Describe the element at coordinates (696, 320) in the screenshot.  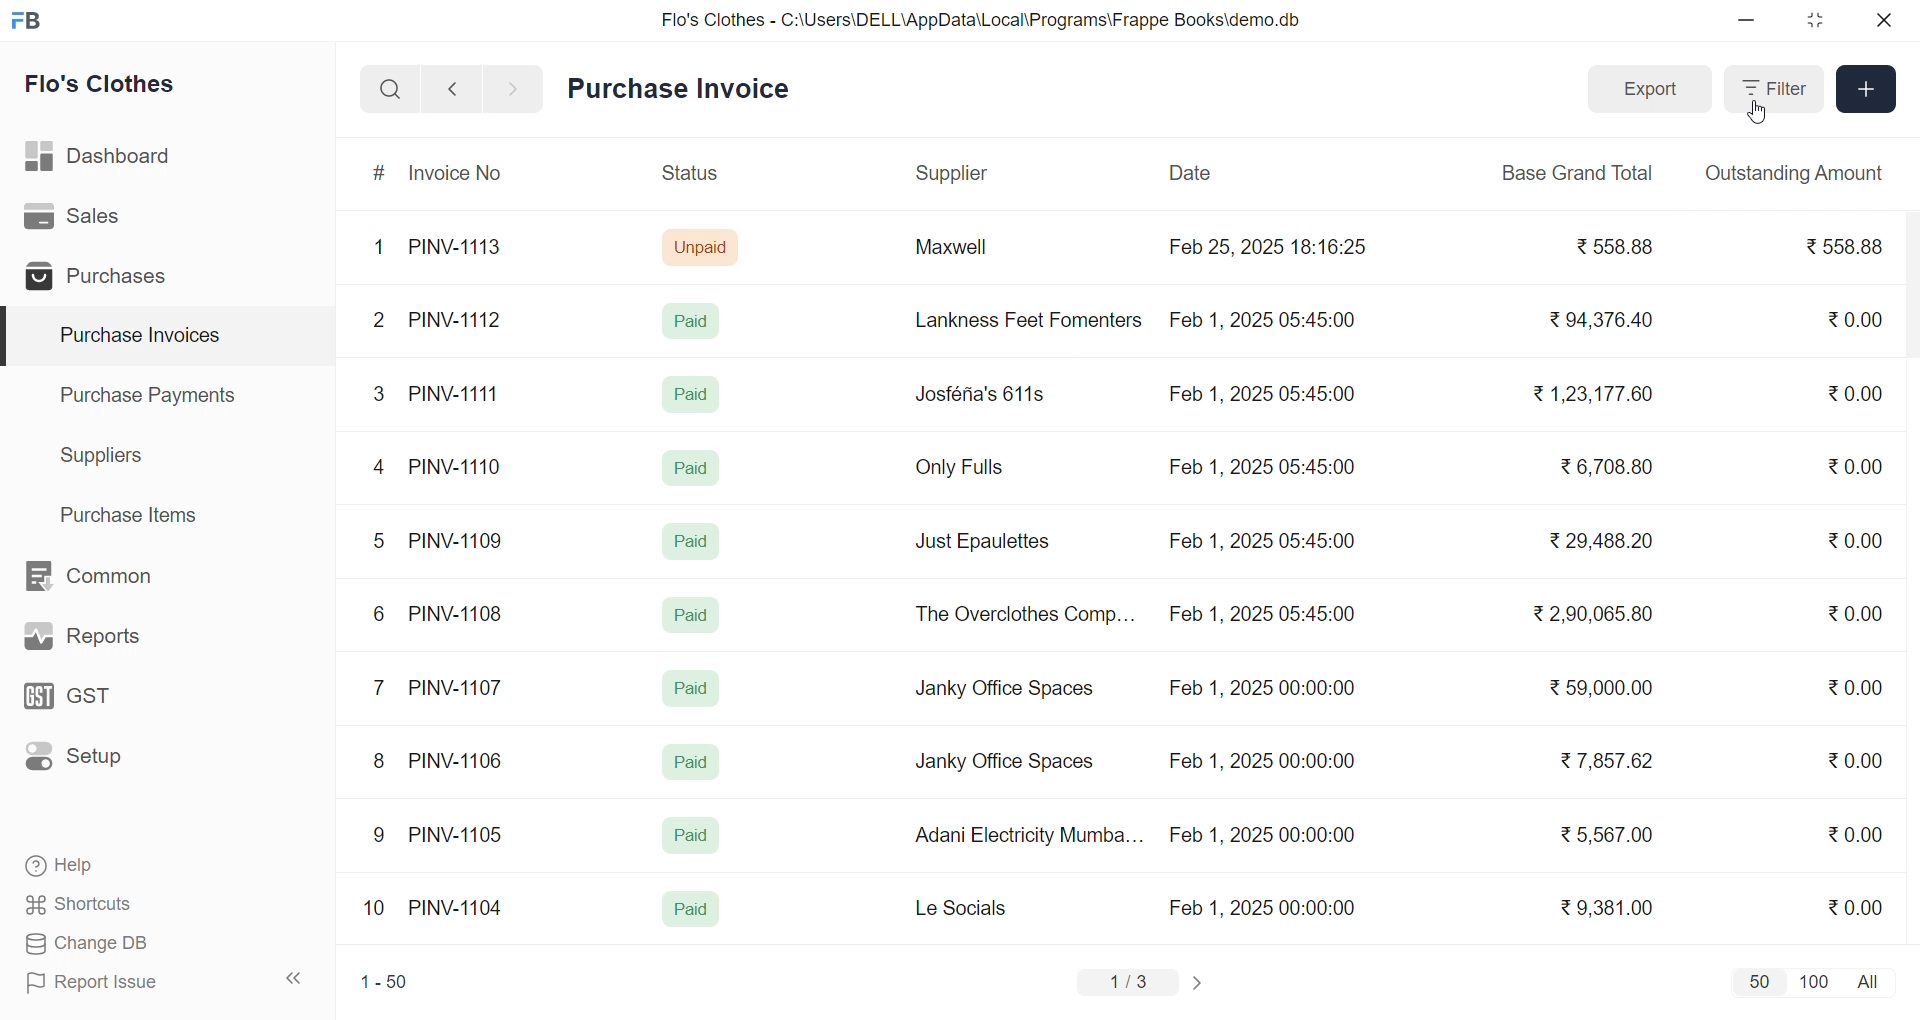
I see `Paid` at that location.